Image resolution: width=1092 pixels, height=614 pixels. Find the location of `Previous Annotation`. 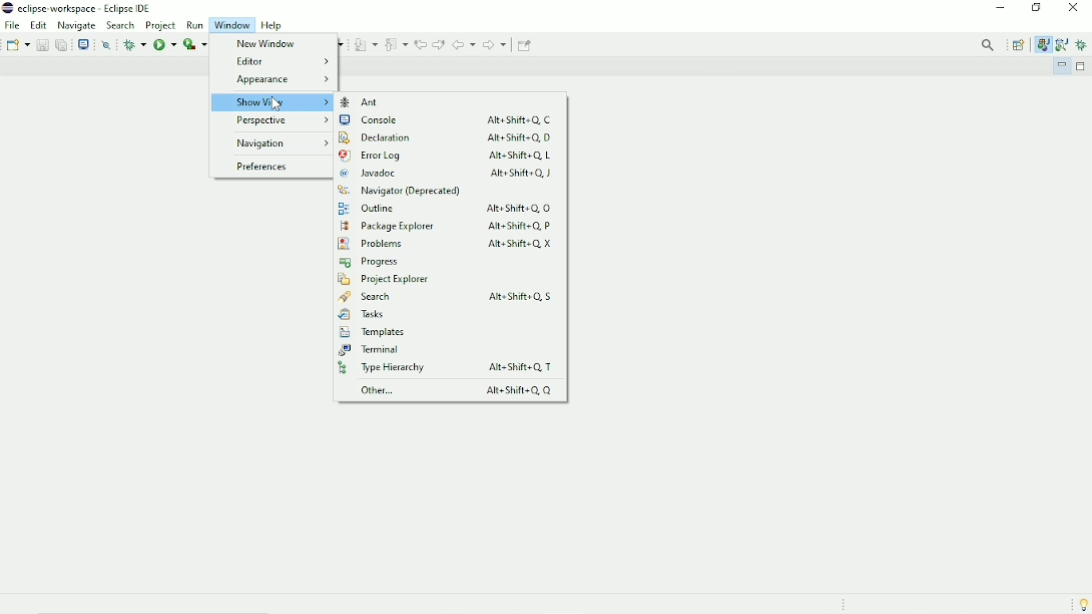

Previous Annotation is located at coordinates (396, 44).